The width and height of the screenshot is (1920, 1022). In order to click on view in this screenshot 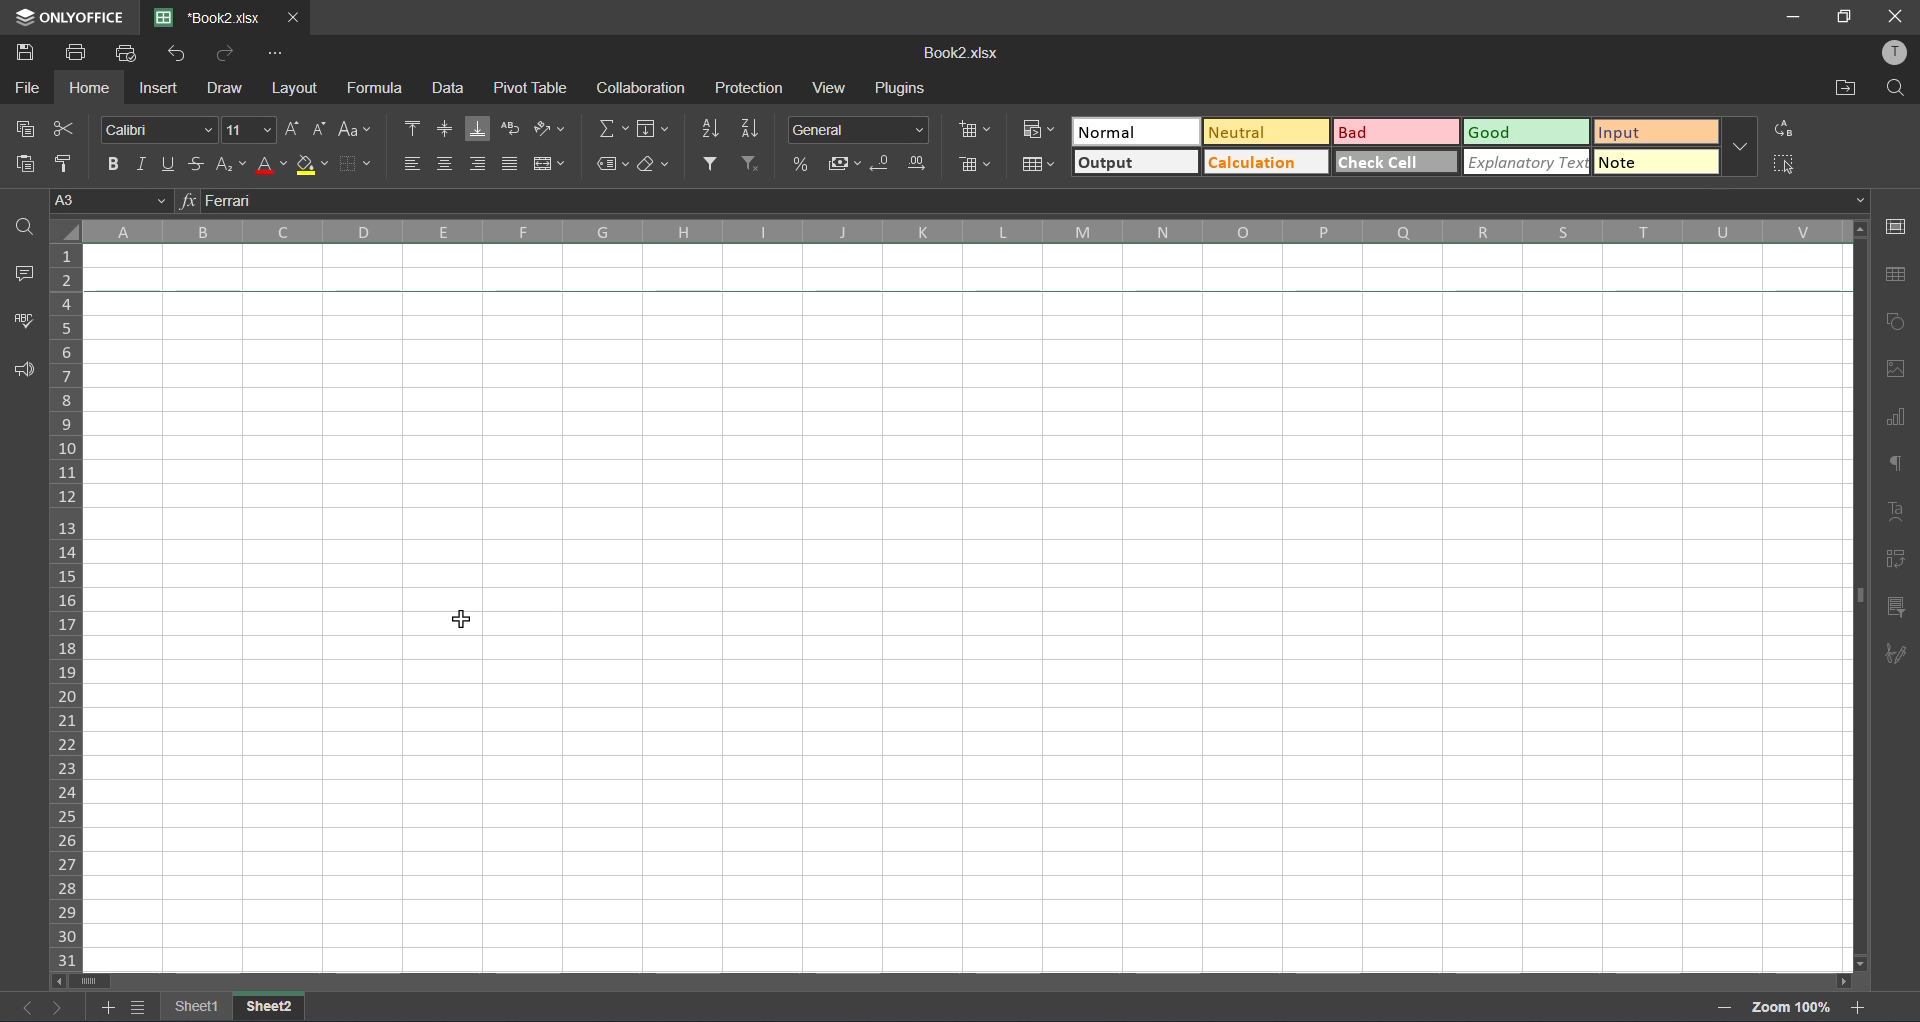, I will do `click(827, 88)`.